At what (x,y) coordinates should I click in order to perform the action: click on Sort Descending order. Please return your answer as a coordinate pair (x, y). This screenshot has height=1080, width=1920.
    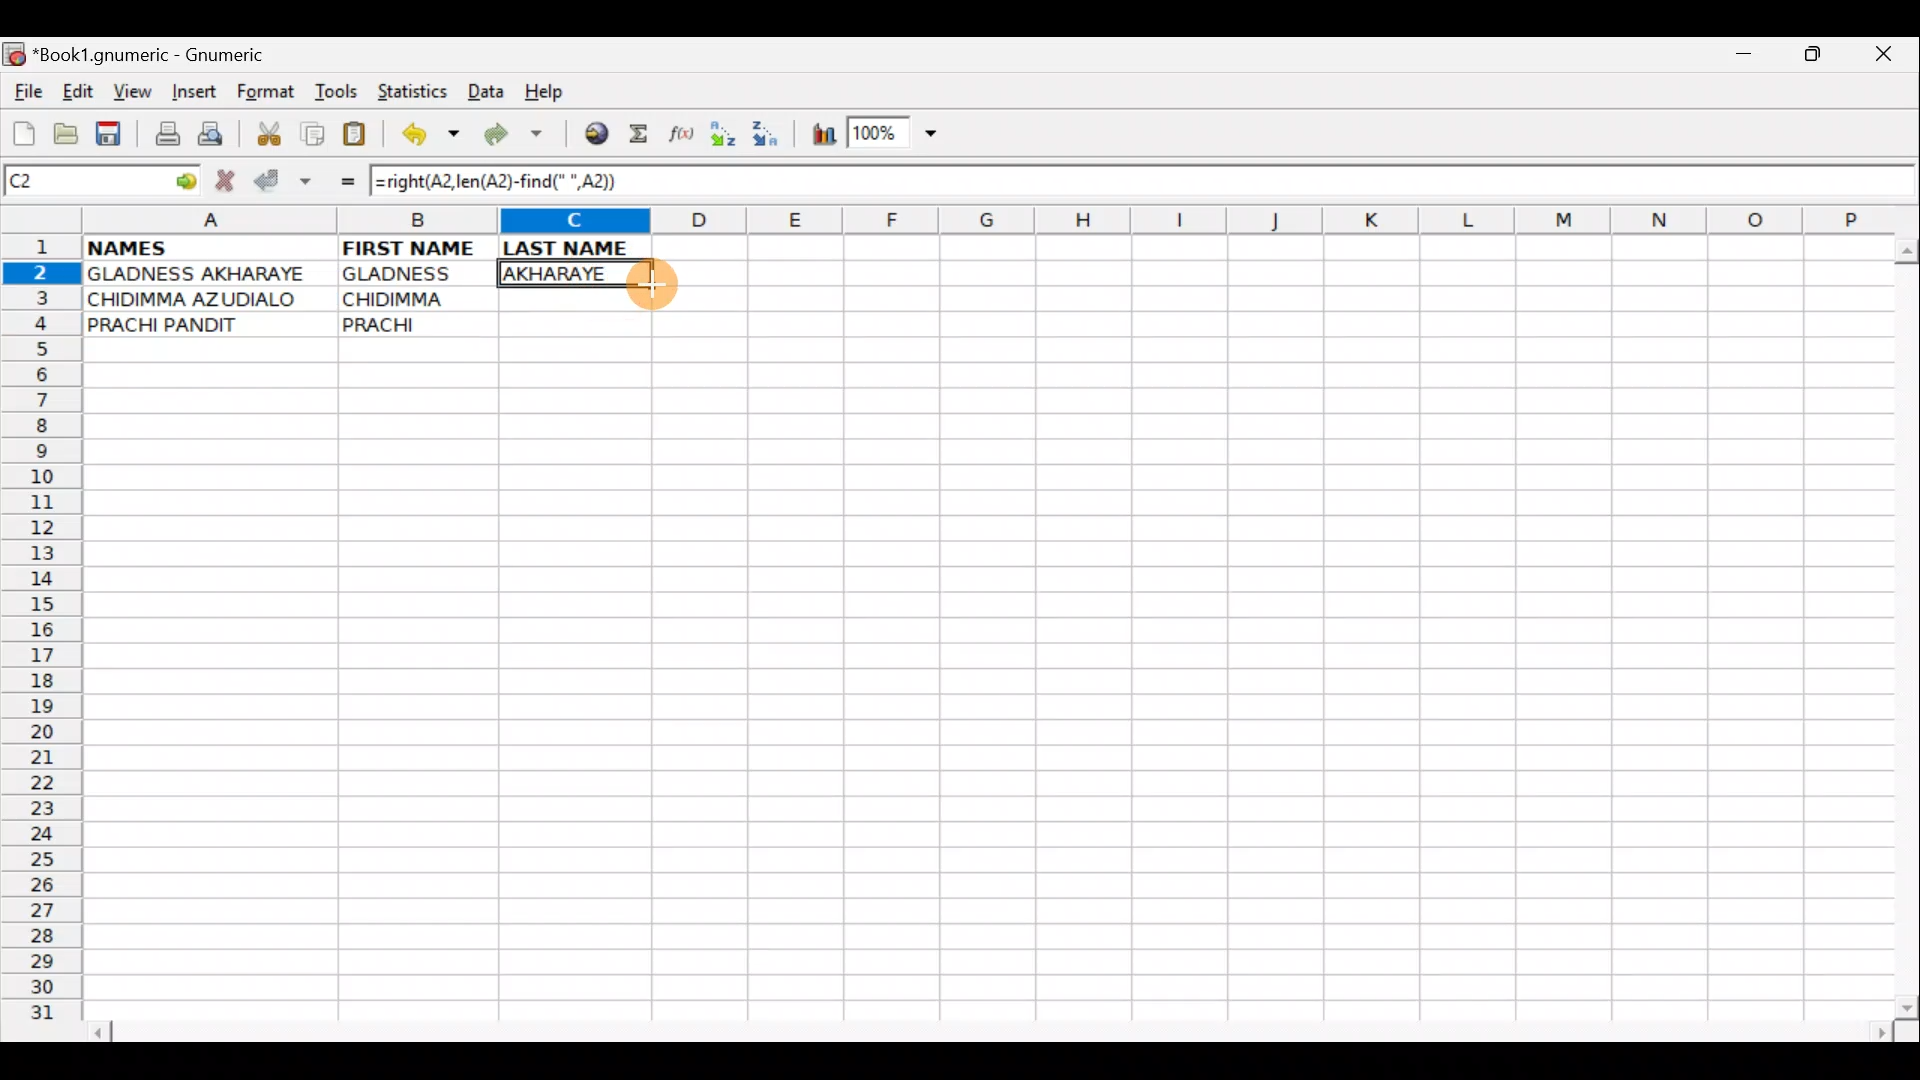
    Looking at the image, I should click on (771, 139).